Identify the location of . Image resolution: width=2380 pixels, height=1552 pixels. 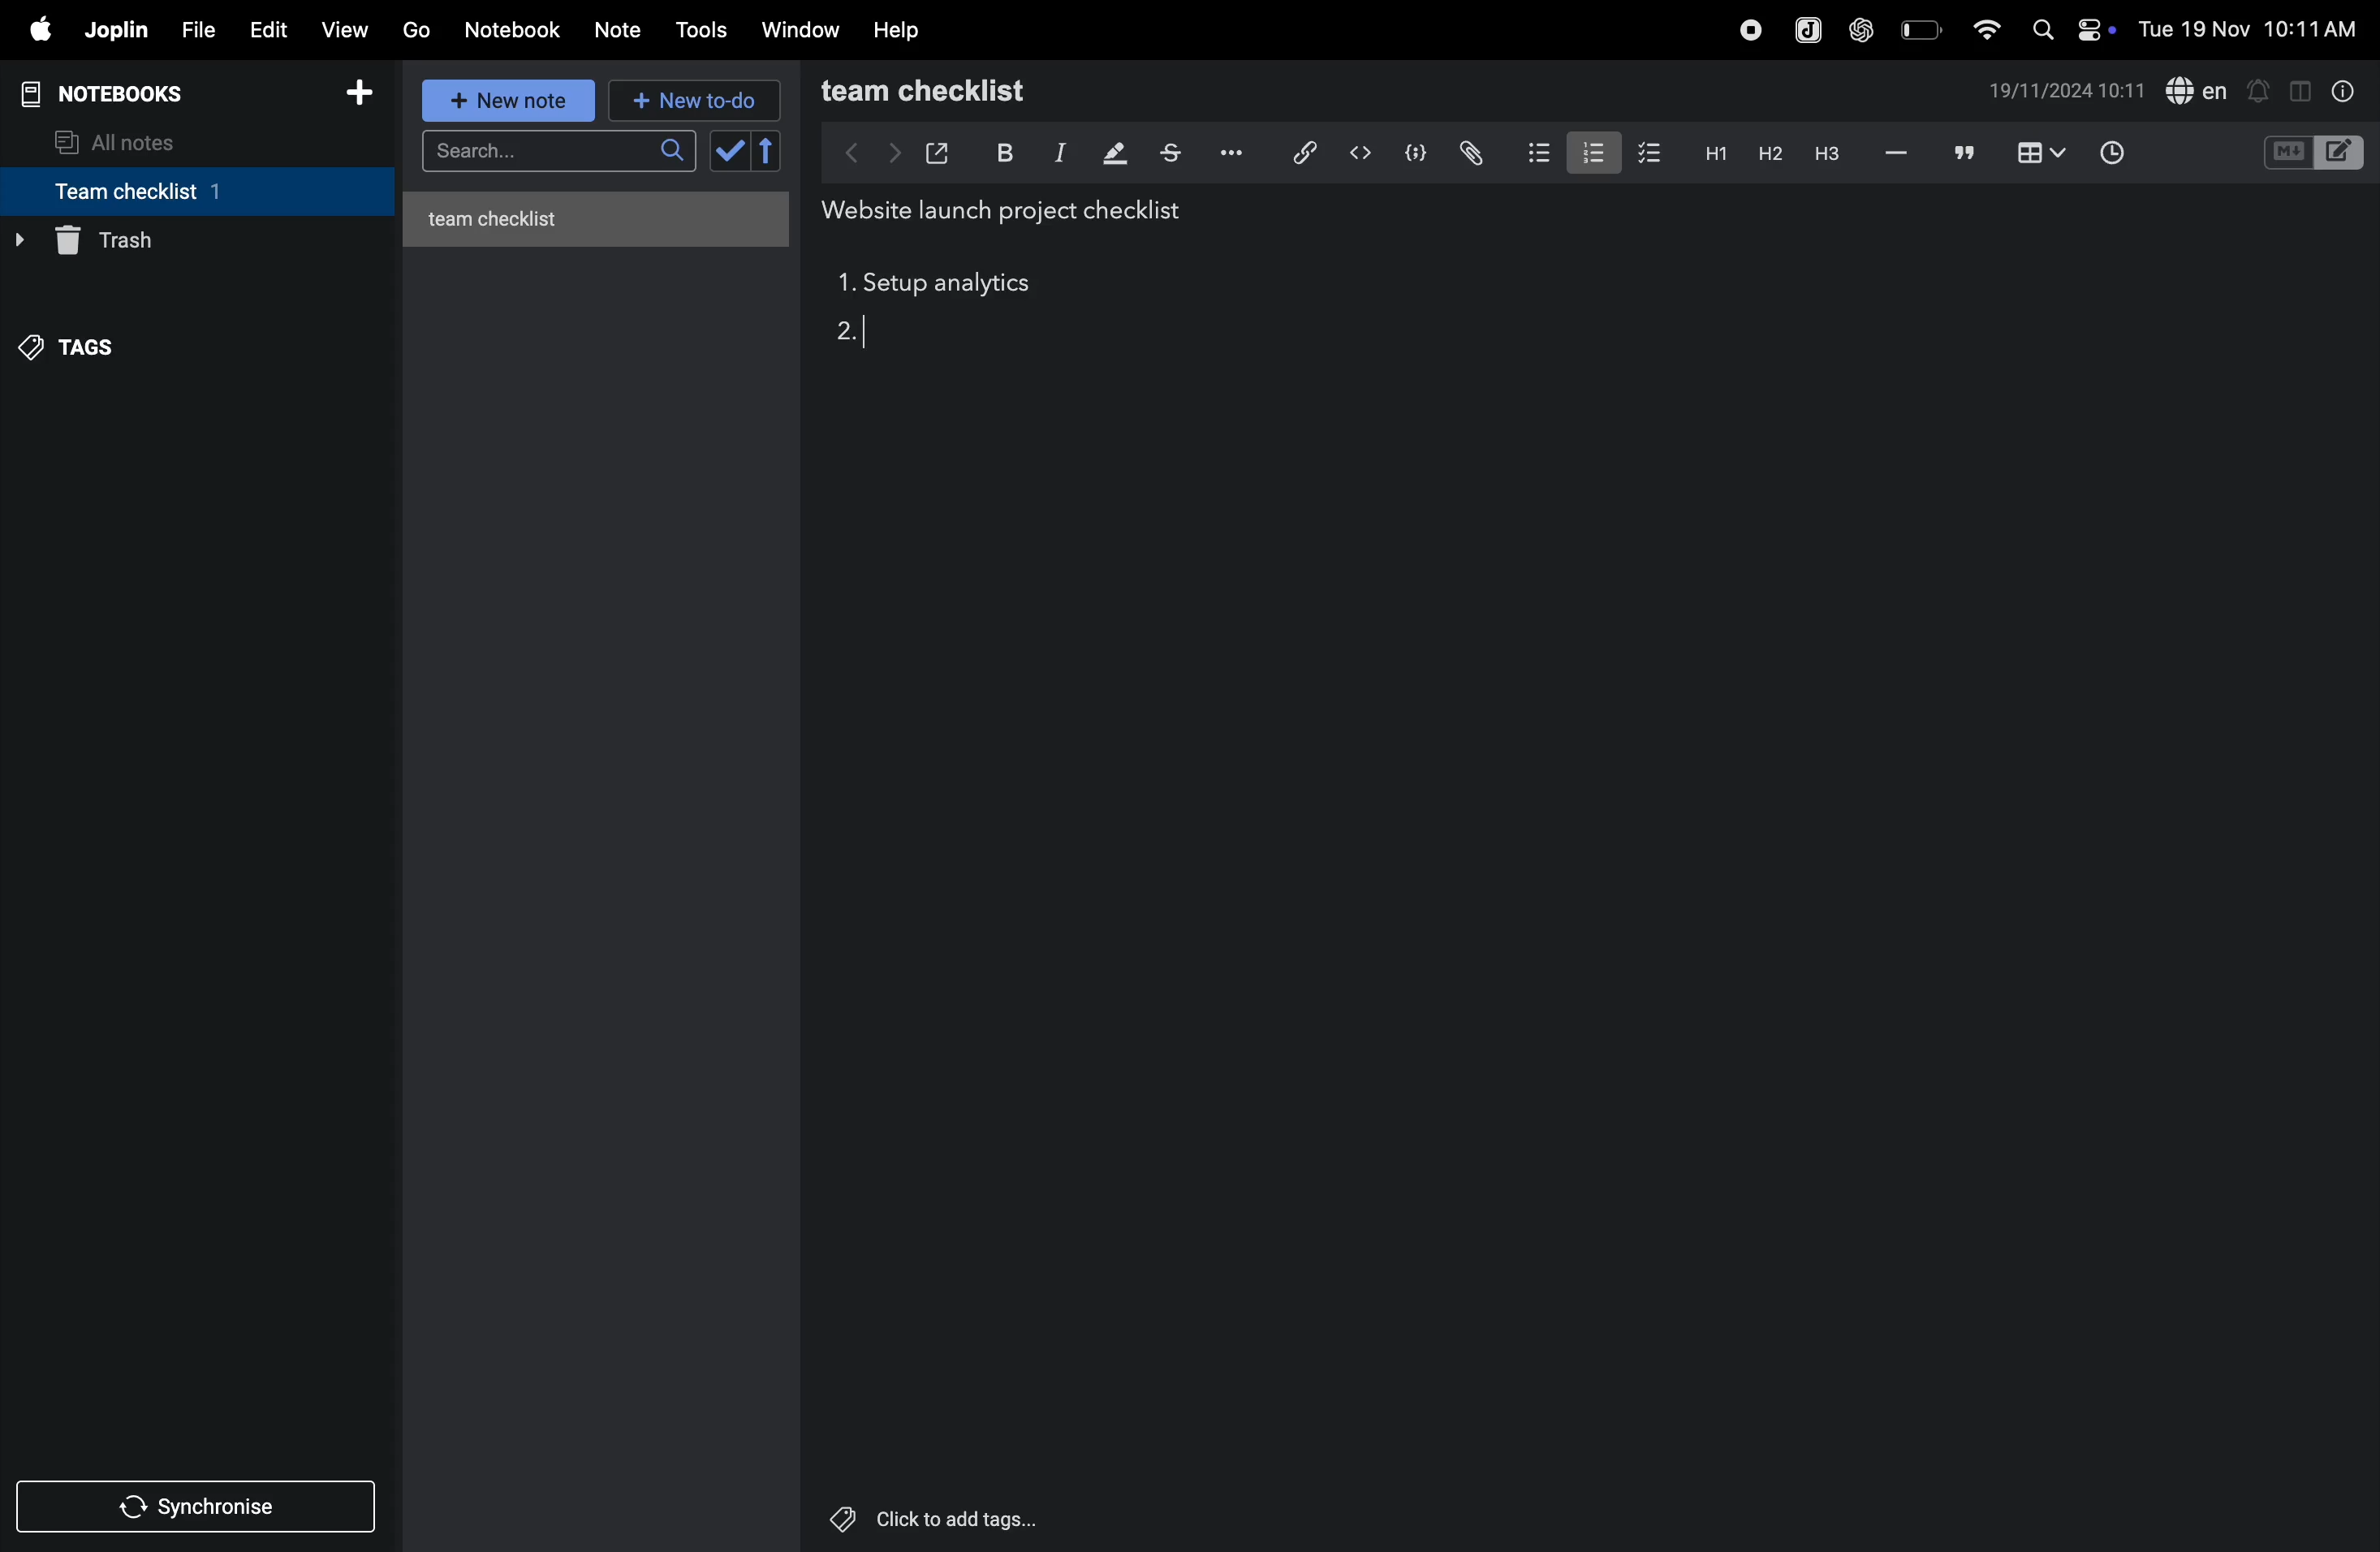
(2257, 88).